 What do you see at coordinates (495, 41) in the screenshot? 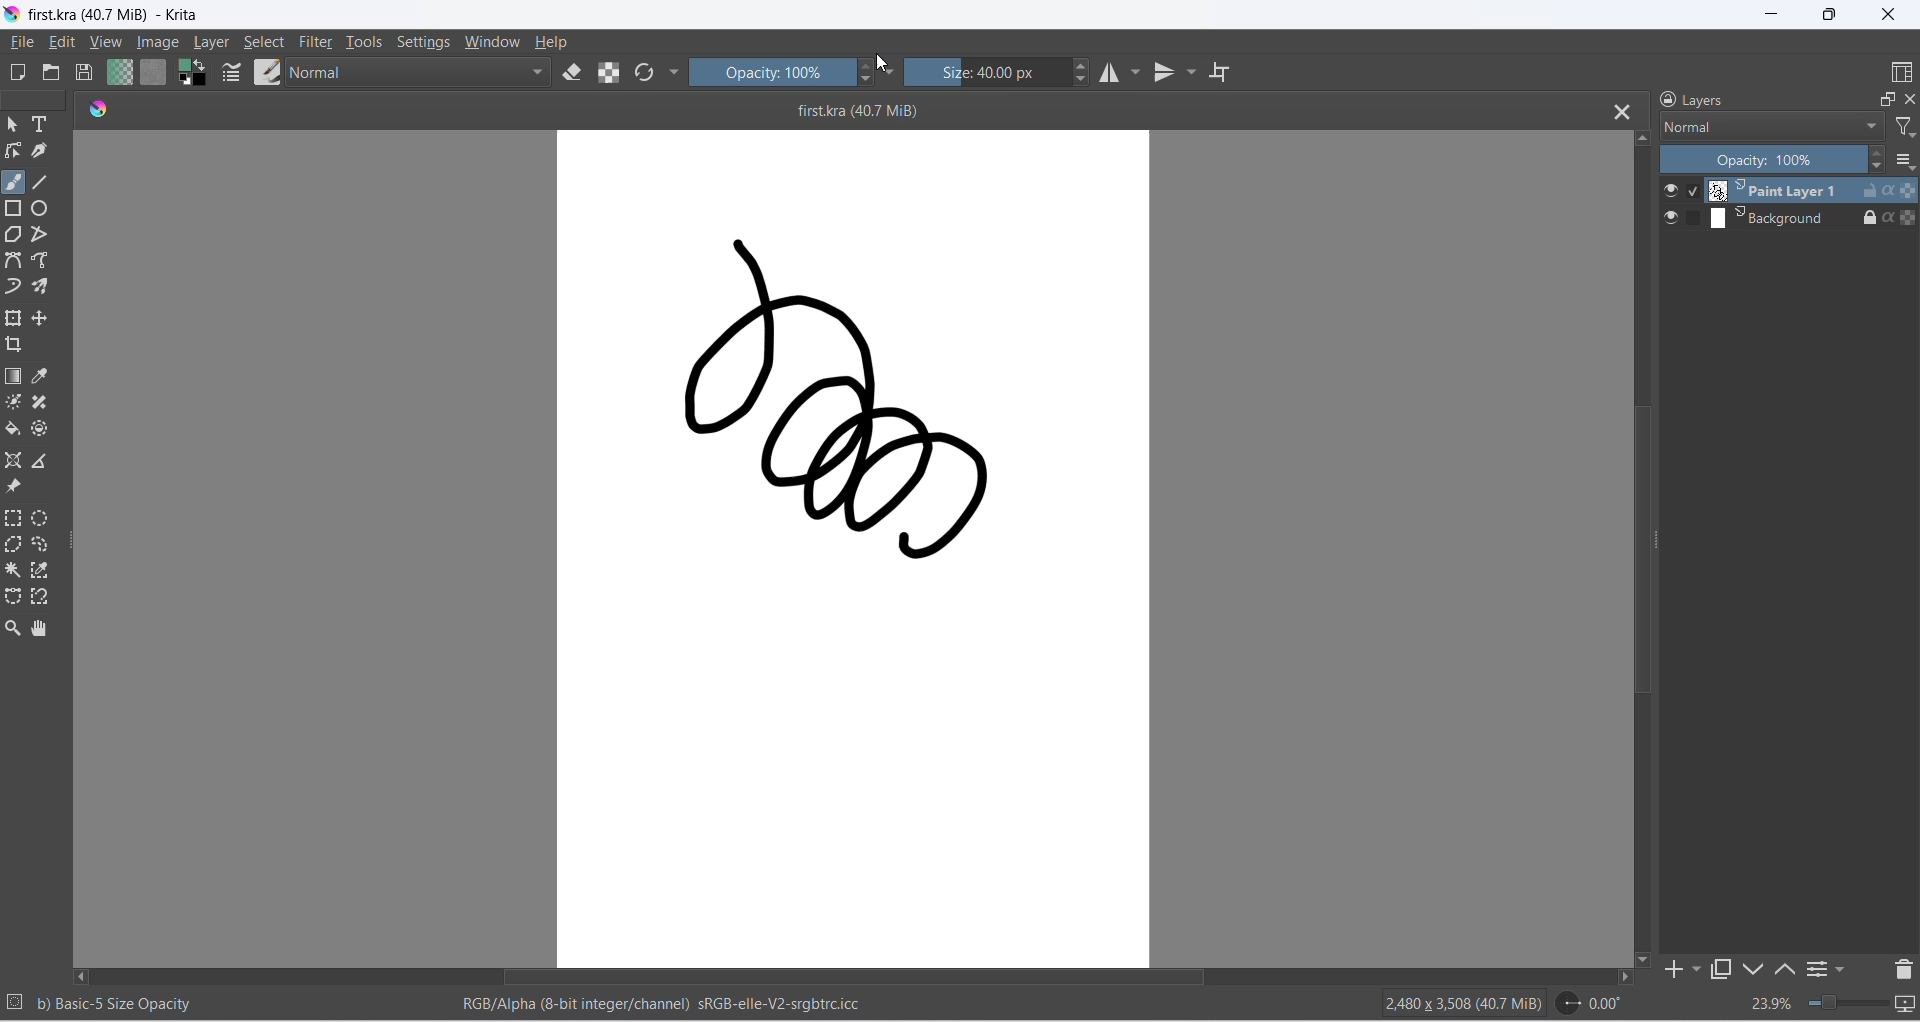
I see `window` at bounding box center [495, 41].